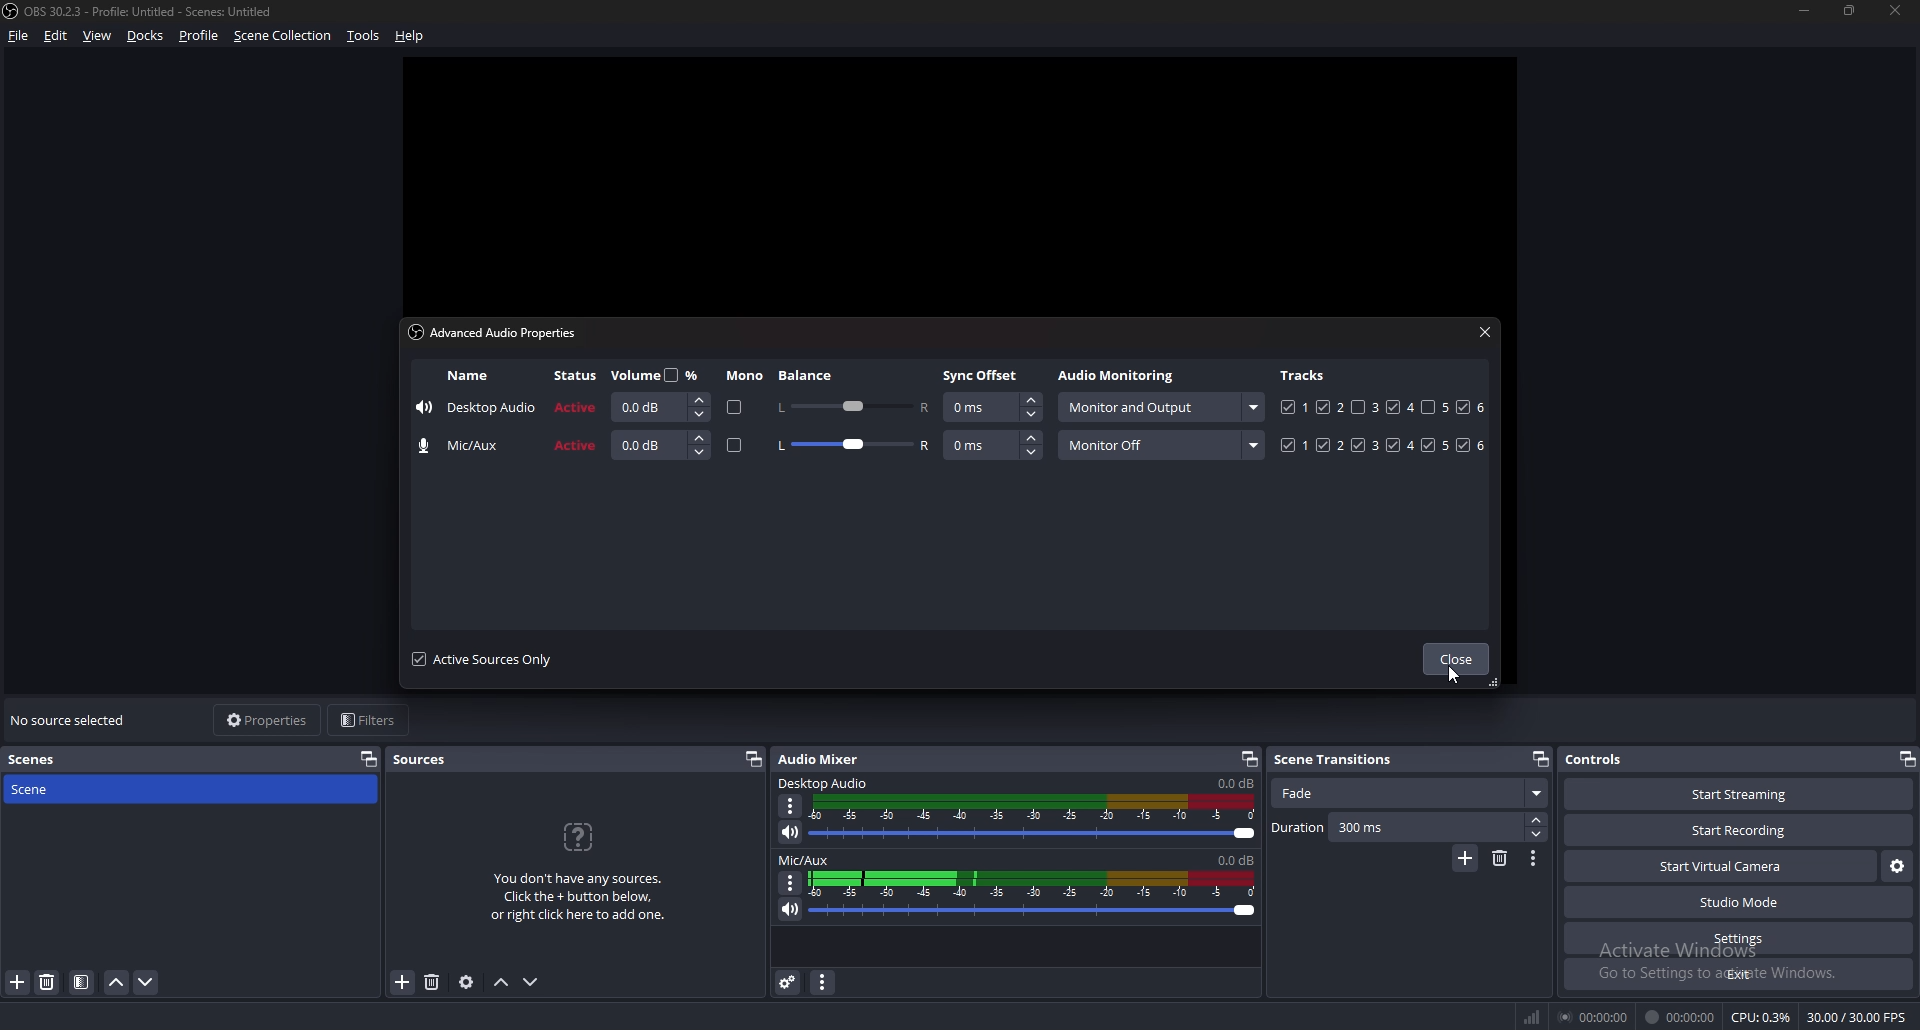  What do you see at coordinates (808, 375) in the screenshot?
I see `balance` at bounding box center [808, 375].